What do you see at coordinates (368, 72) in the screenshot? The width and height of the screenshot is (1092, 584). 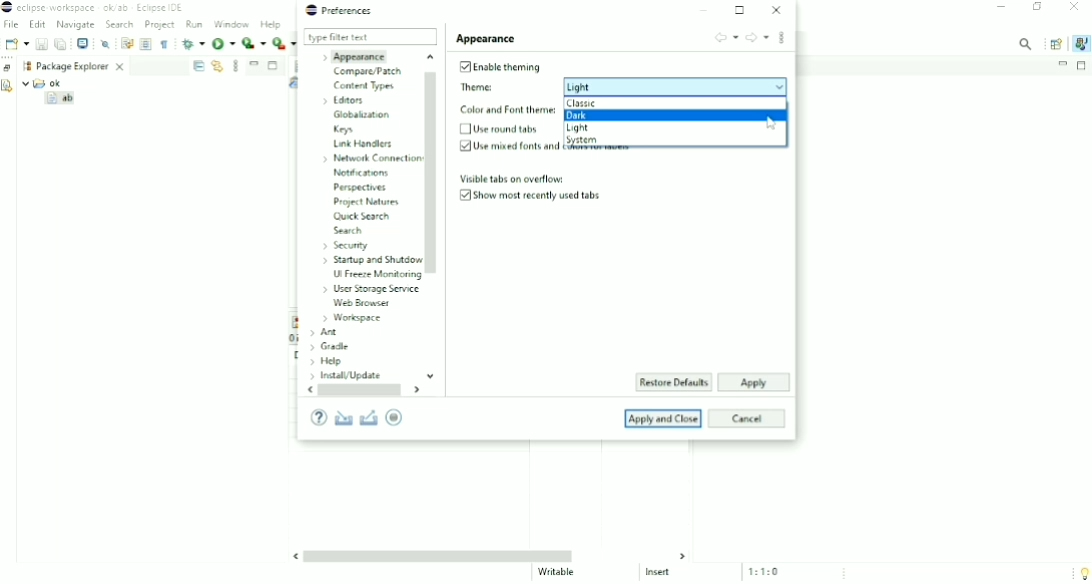 I see `Compare/Patch` at bounding box center [368, 72].